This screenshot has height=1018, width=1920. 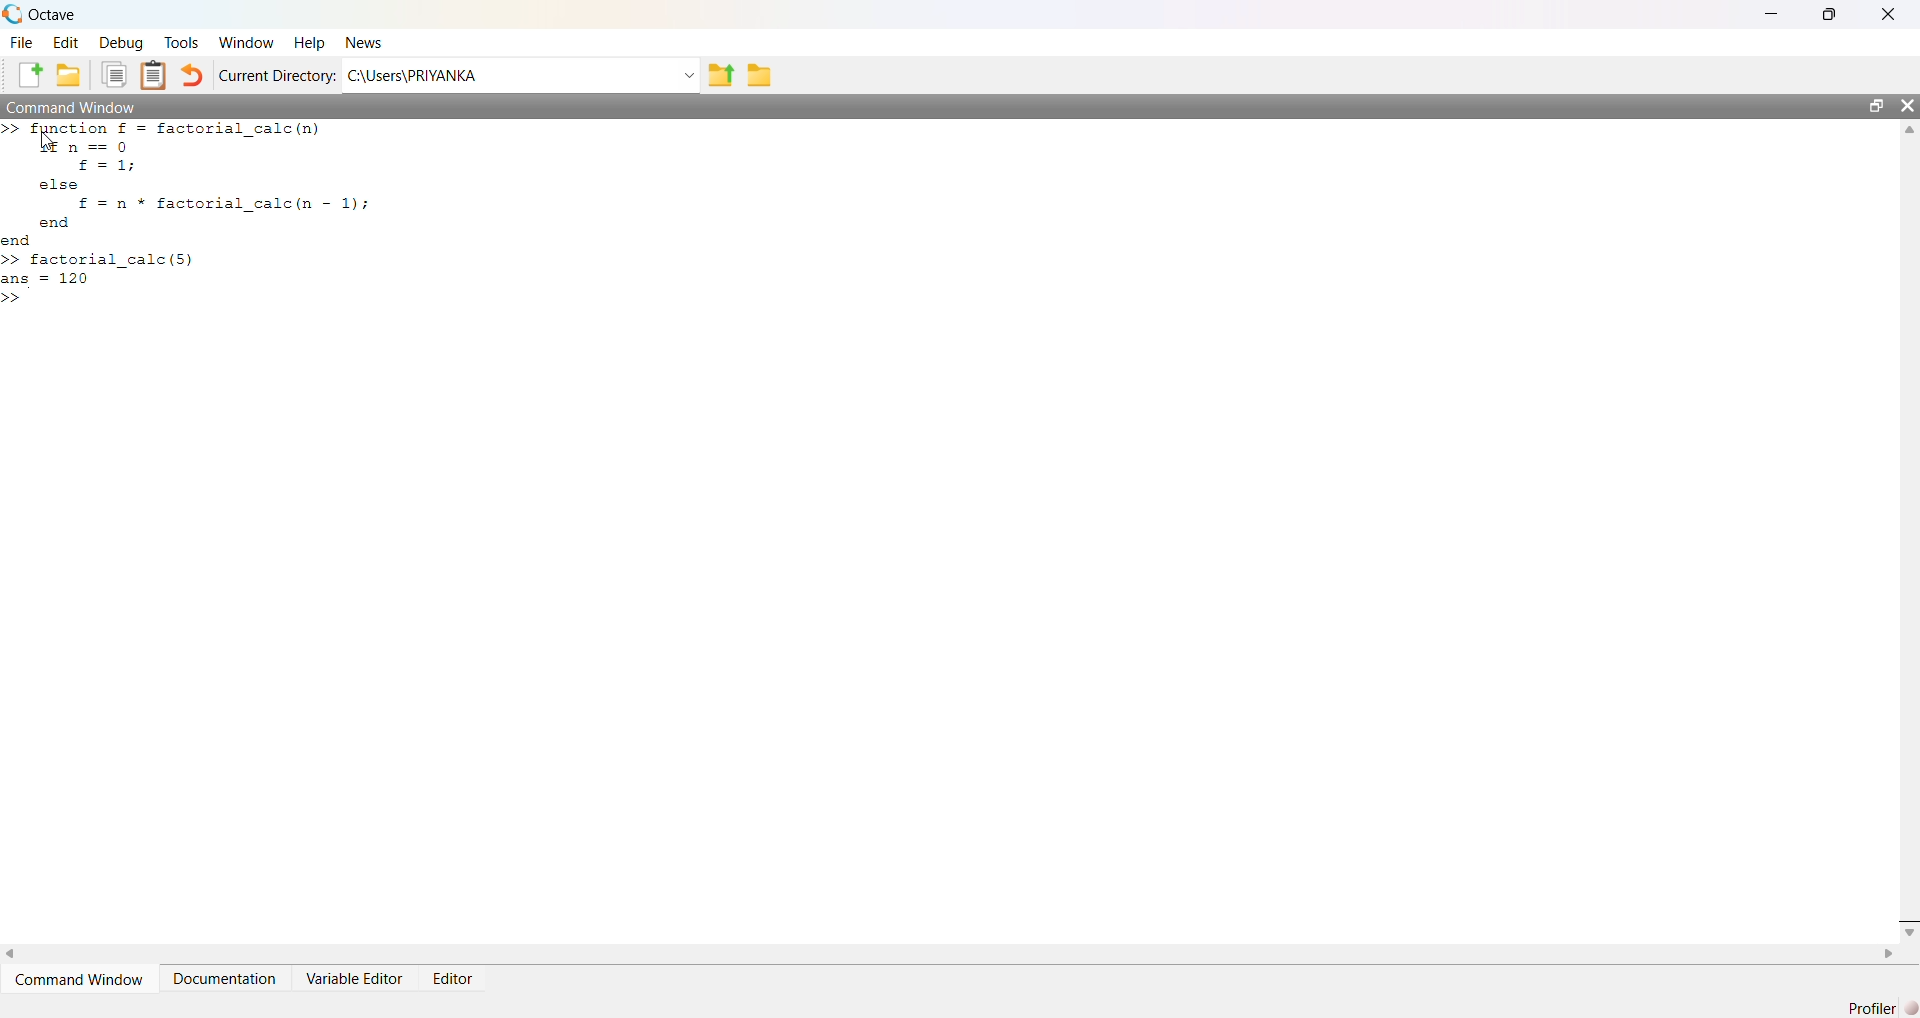 What do you see at coordinates (720, 76) in the screenshot?
I see `share folder` at bounding box center [720, 76].